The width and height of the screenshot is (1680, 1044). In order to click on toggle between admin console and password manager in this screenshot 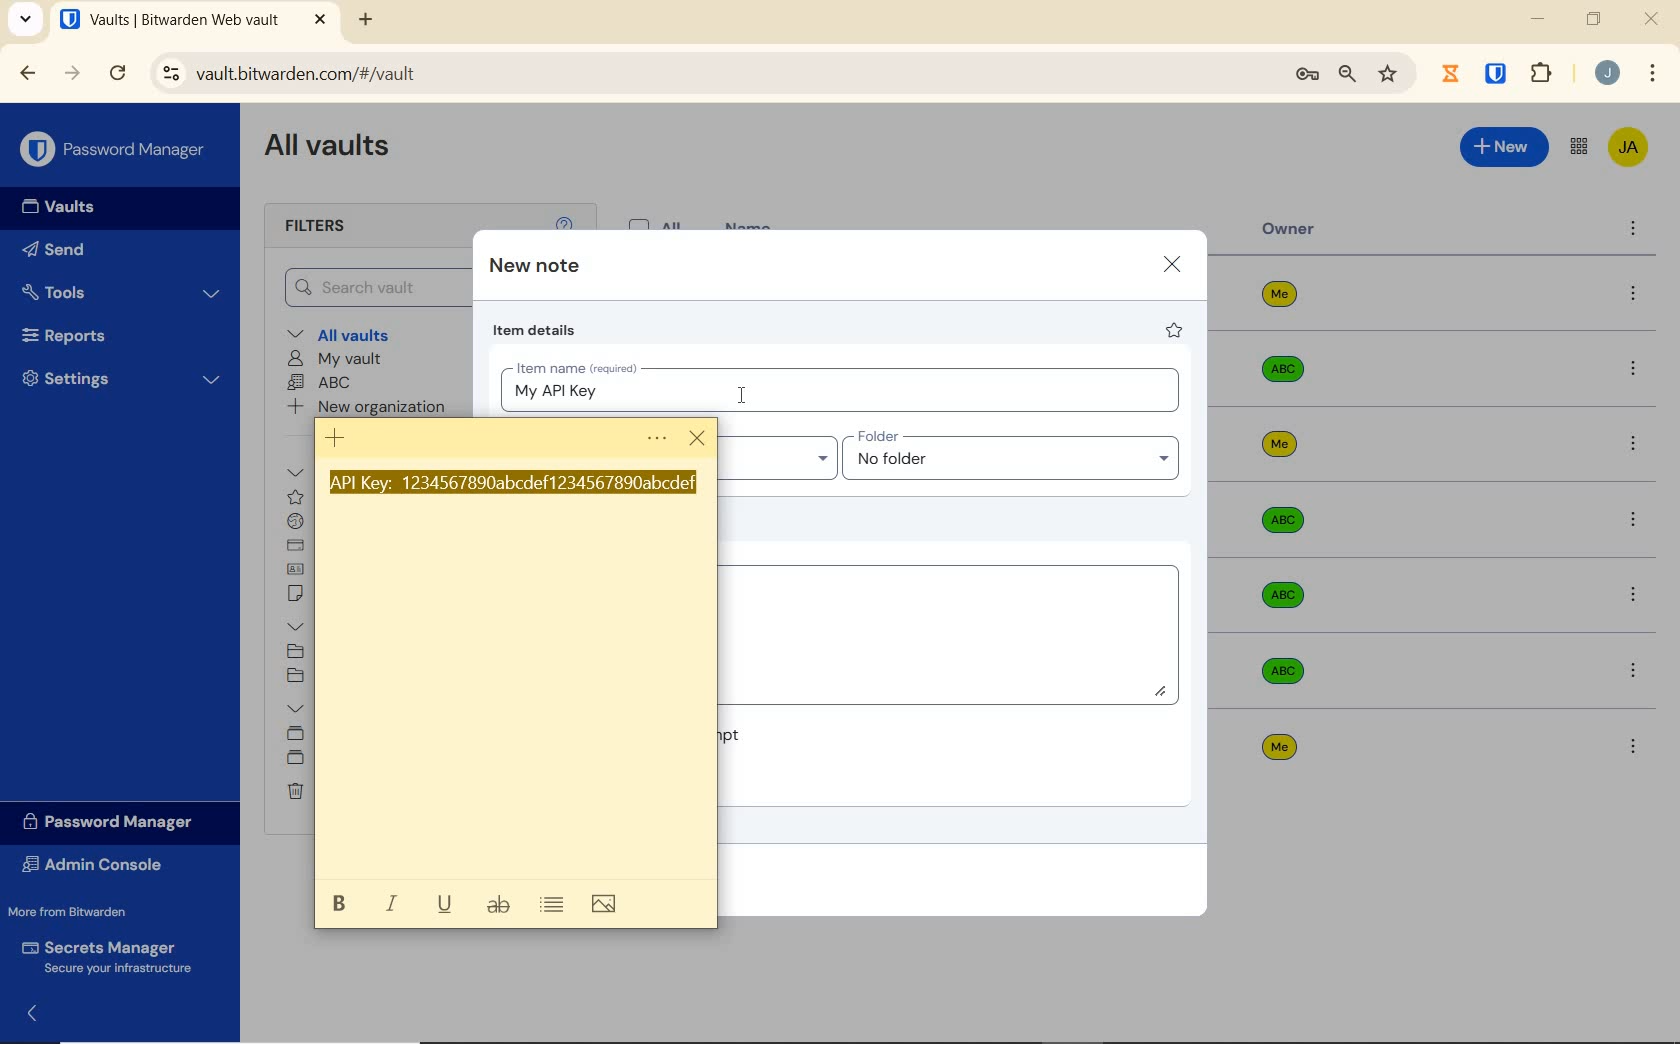, I will do `click(1577, 147)`.